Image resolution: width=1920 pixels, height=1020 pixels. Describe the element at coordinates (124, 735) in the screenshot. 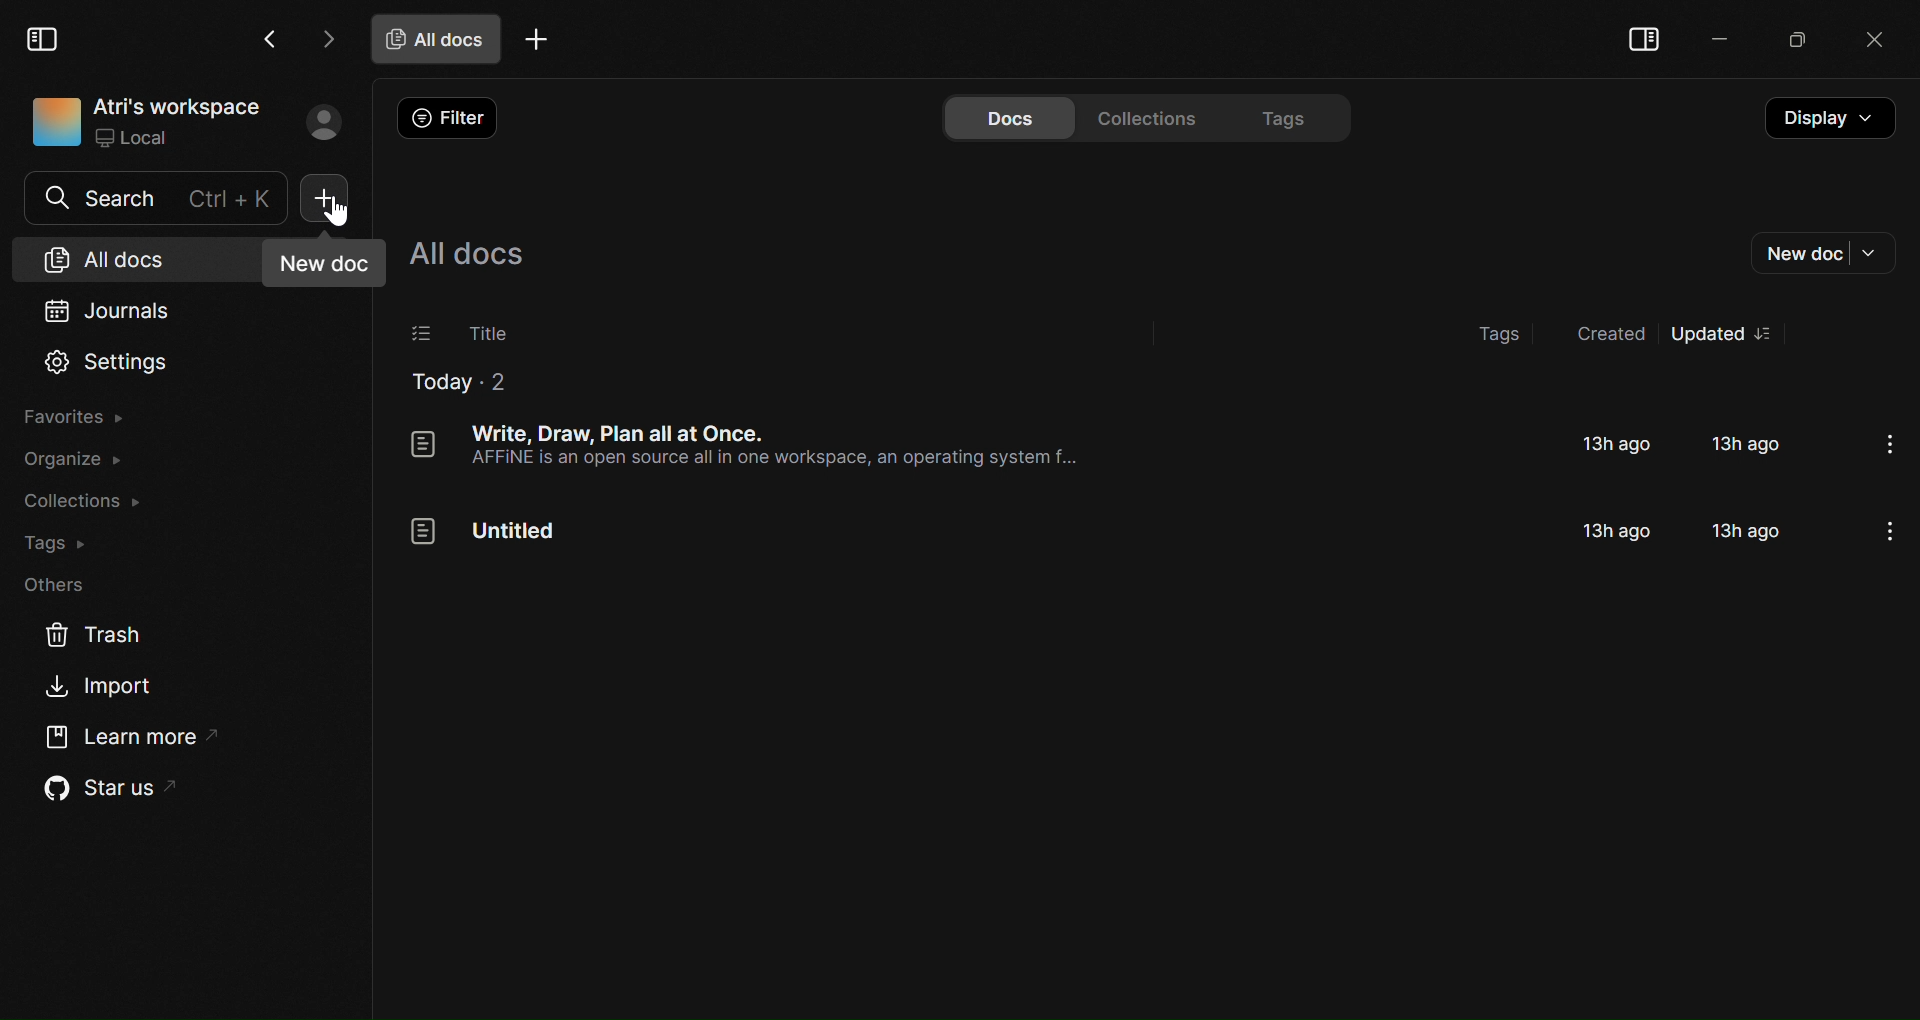

I see `Learn More` at that location.